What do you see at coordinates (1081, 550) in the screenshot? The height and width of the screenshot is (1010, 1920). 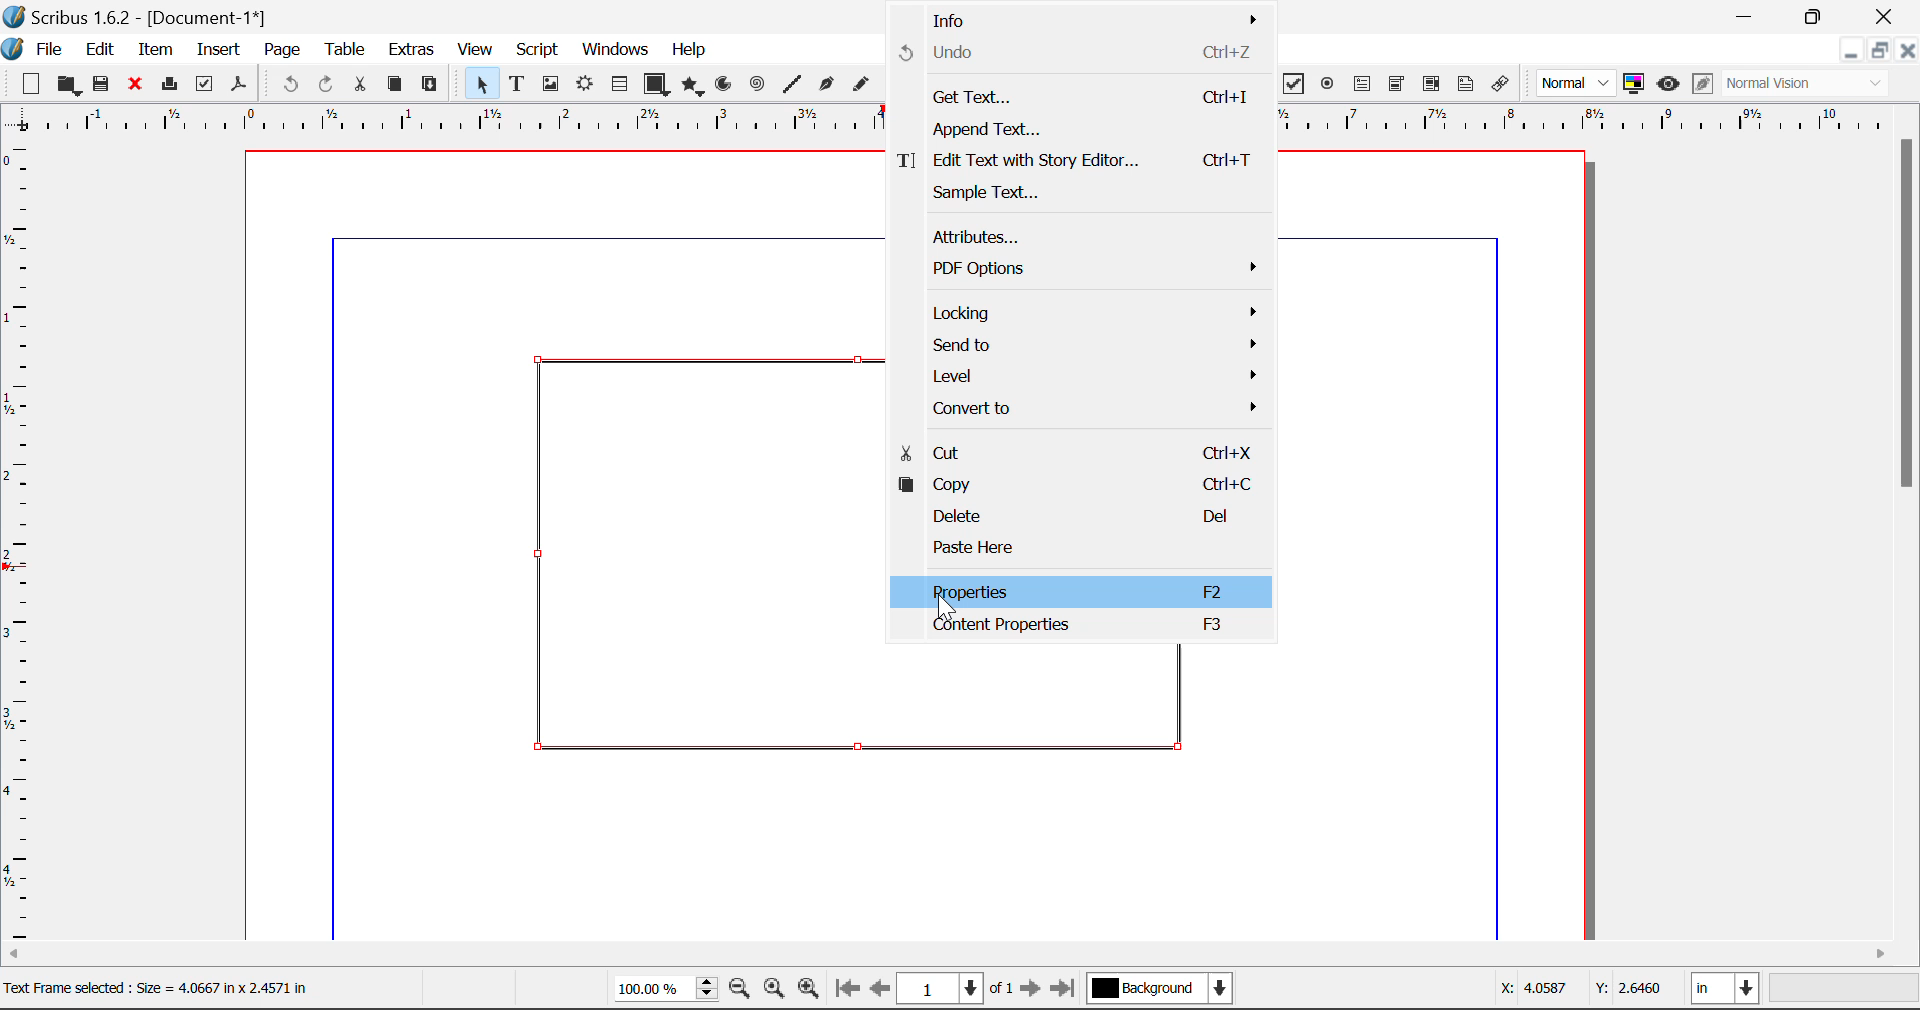 I see `Paste Here` at bounding box center [1081, 550].